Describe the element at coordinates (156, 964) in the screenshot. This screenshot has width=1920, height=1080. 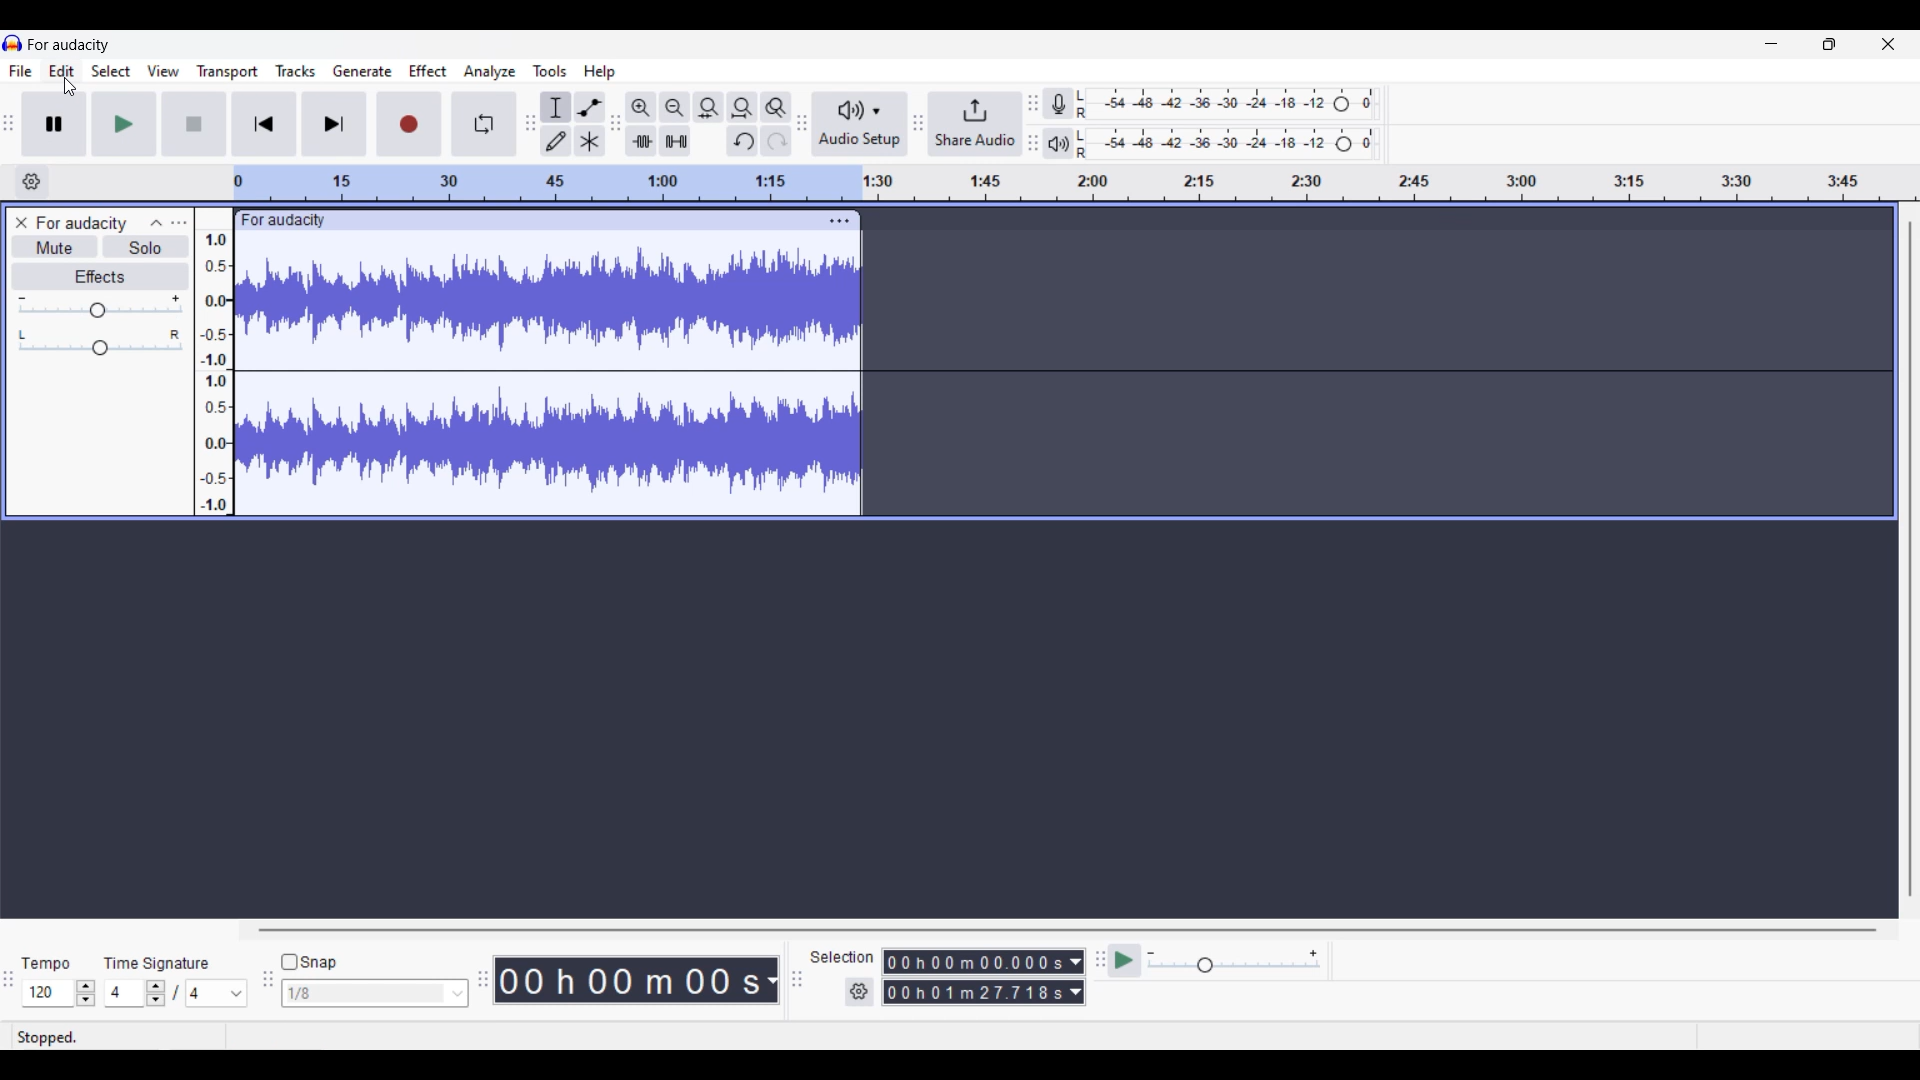
I see `time signature` at that location.